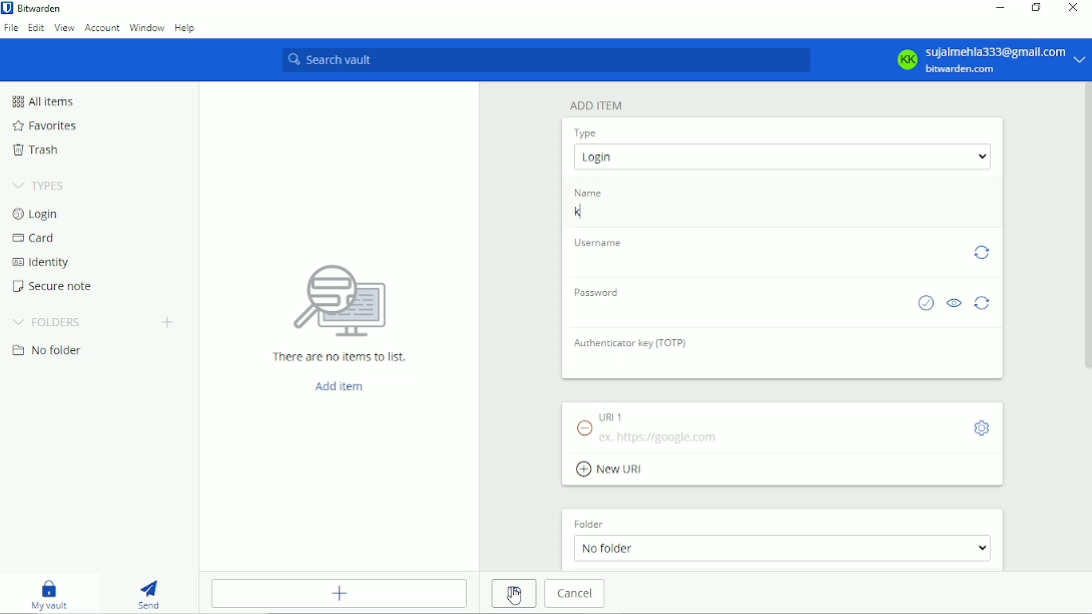 Image resolution: width=1092 pixels, height=614 pixels. I want to click on add New URI, so click(612, 470).